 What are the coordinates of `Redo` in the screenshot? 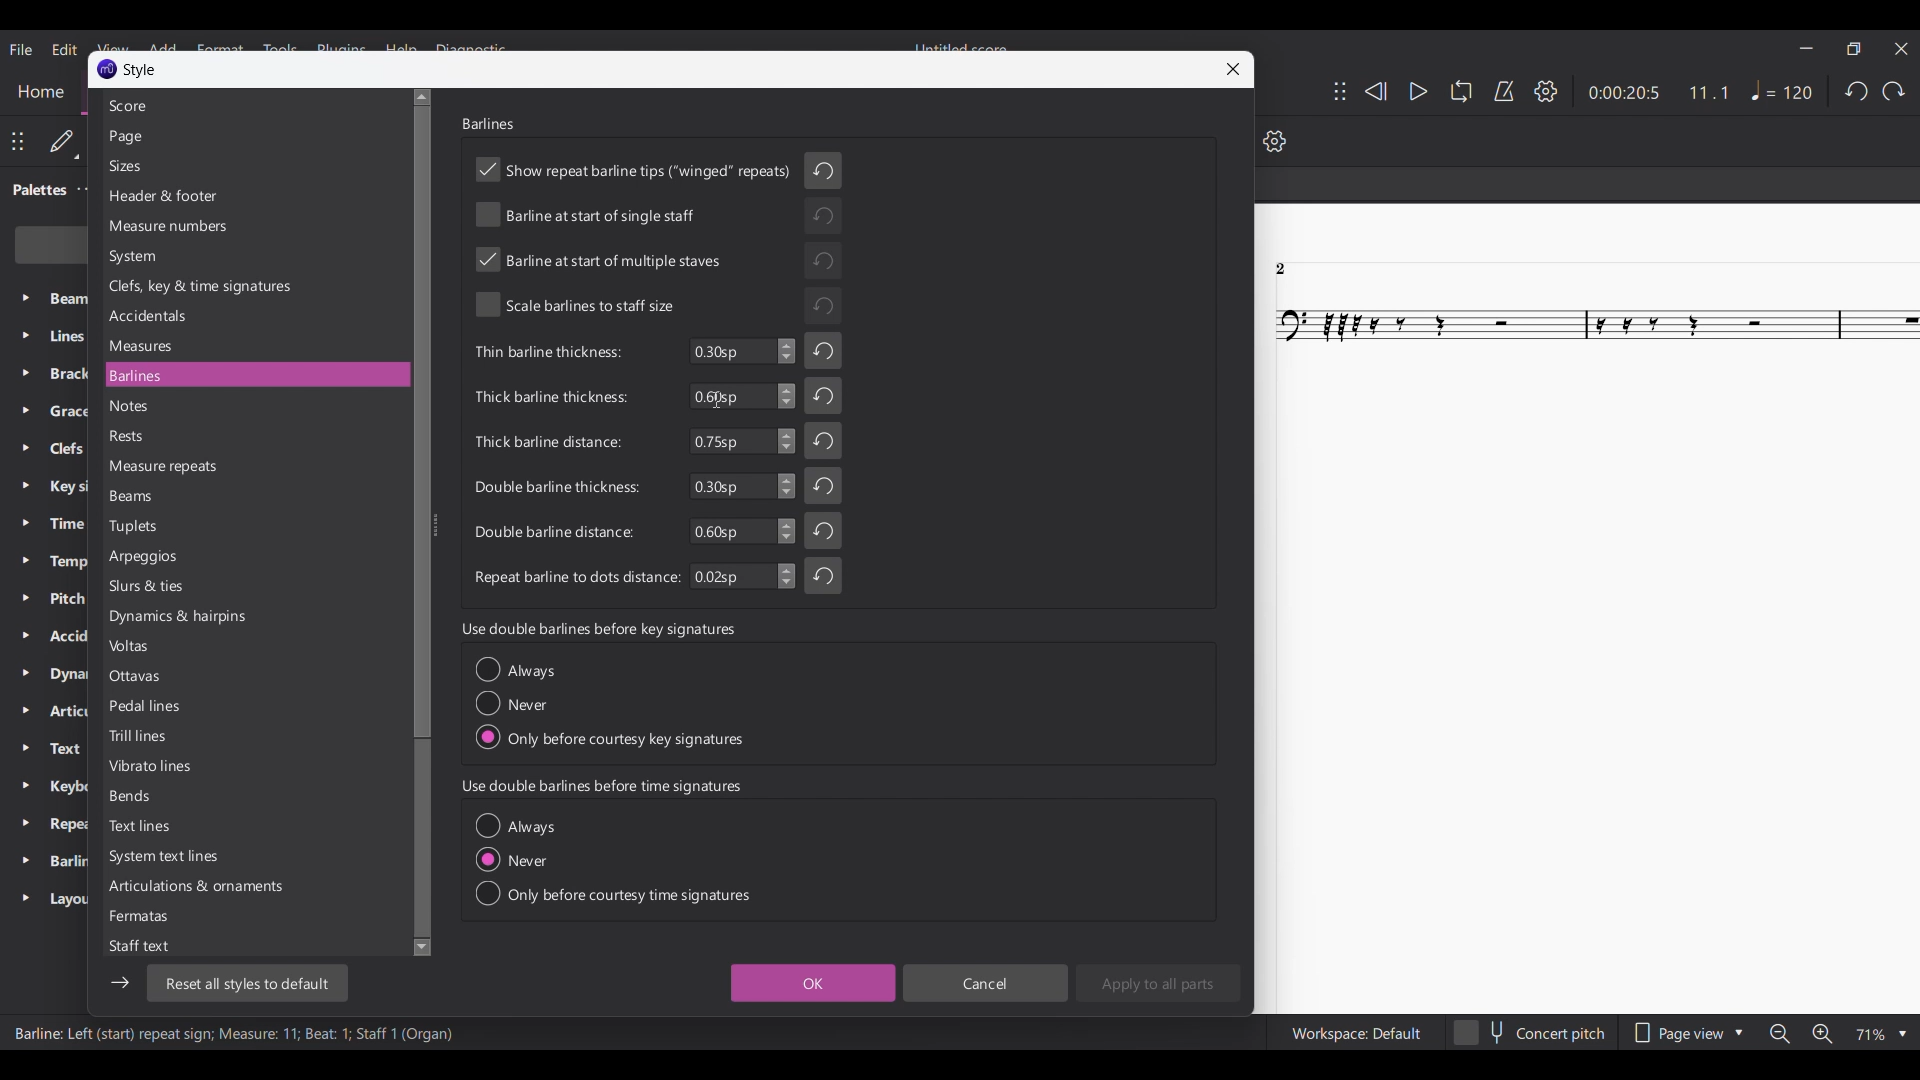 It's located at (1893, 91).